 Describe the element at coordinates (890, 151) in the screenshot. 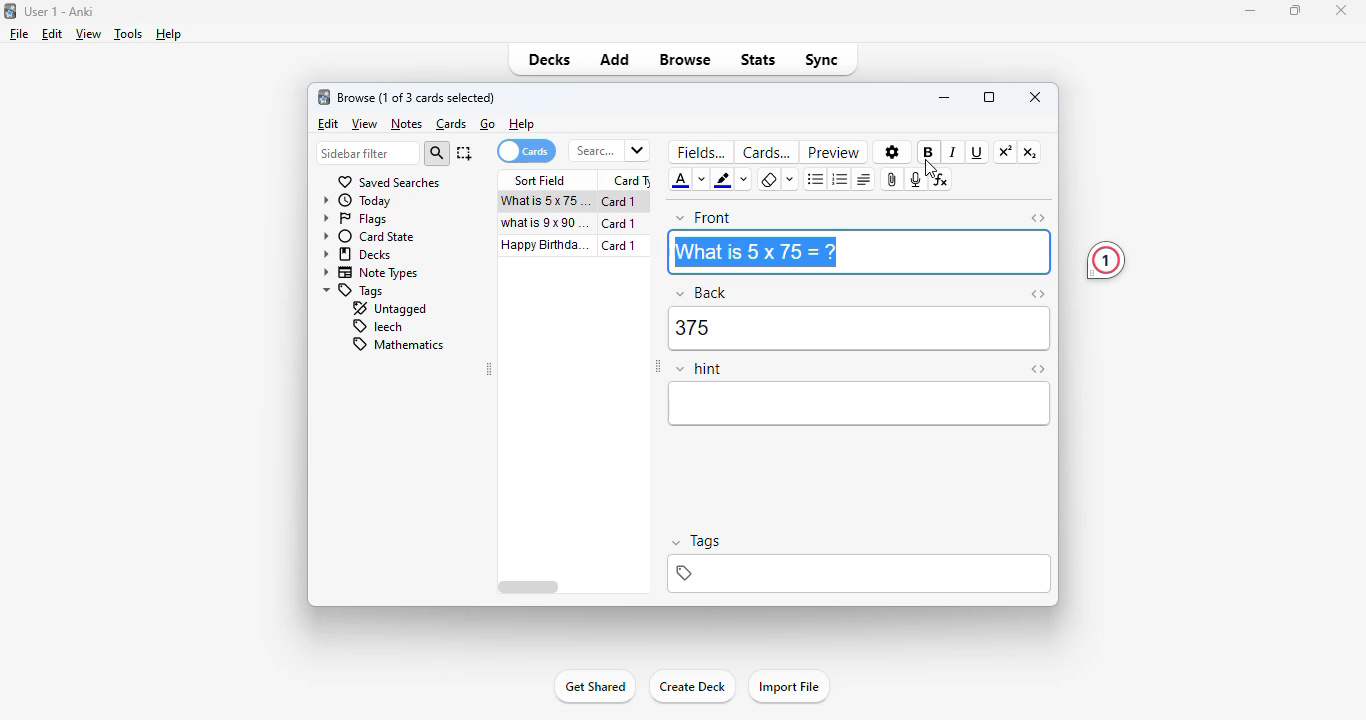

I see `options` at that location.